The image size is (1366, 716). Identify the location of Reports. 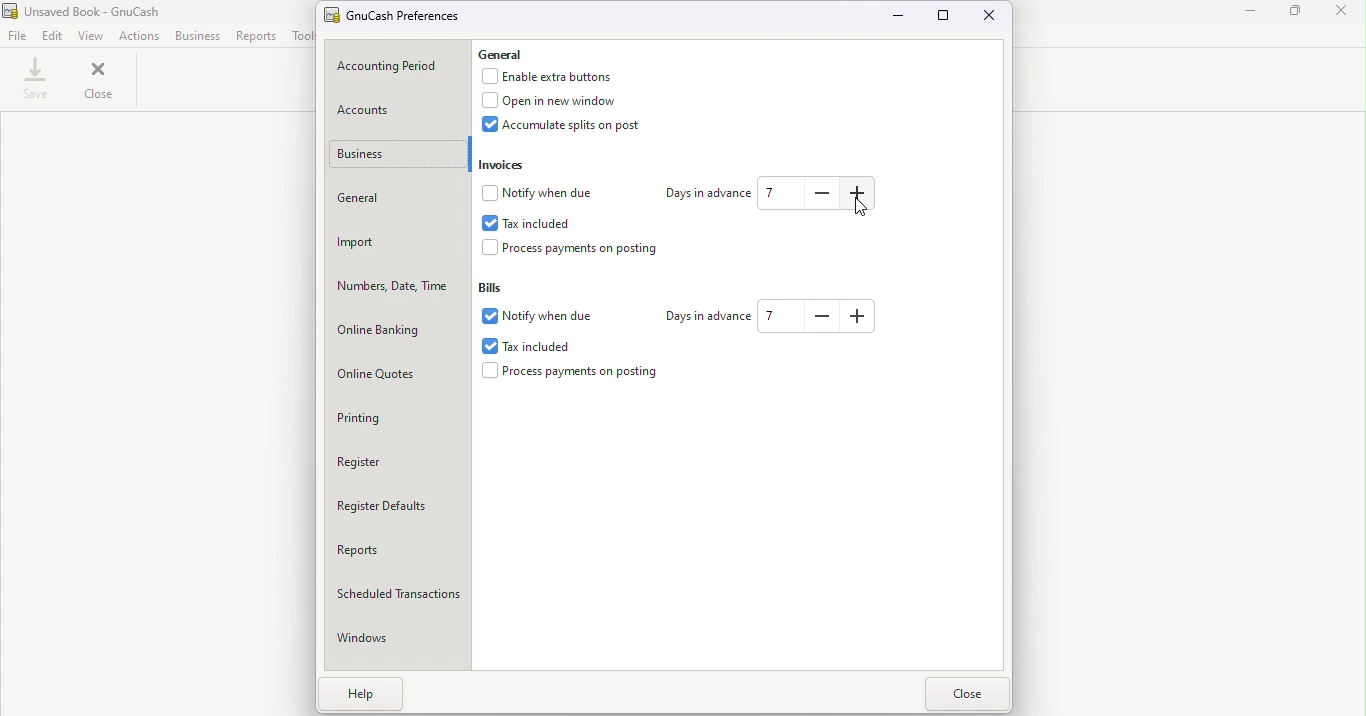
(397, 556).